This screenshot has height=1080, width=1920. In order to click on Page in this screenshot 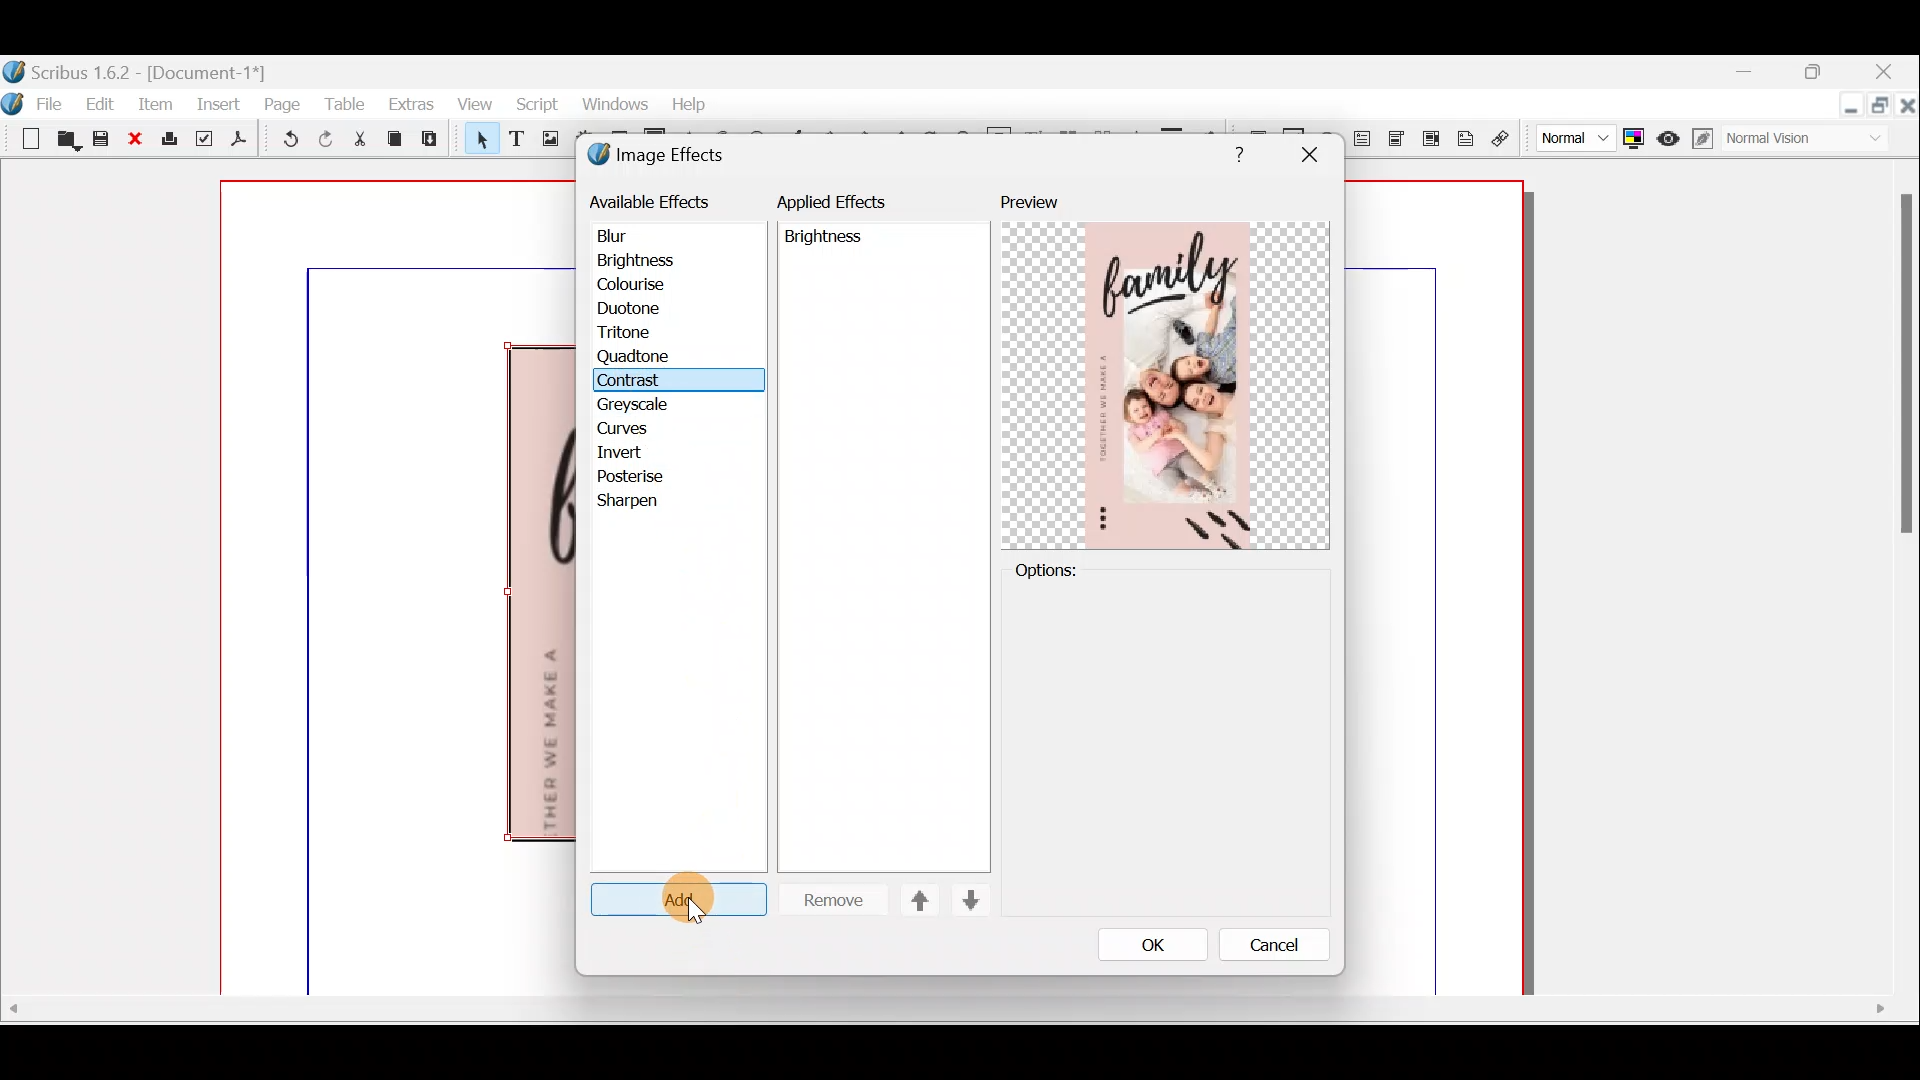, I will do `click(283, 103)`.